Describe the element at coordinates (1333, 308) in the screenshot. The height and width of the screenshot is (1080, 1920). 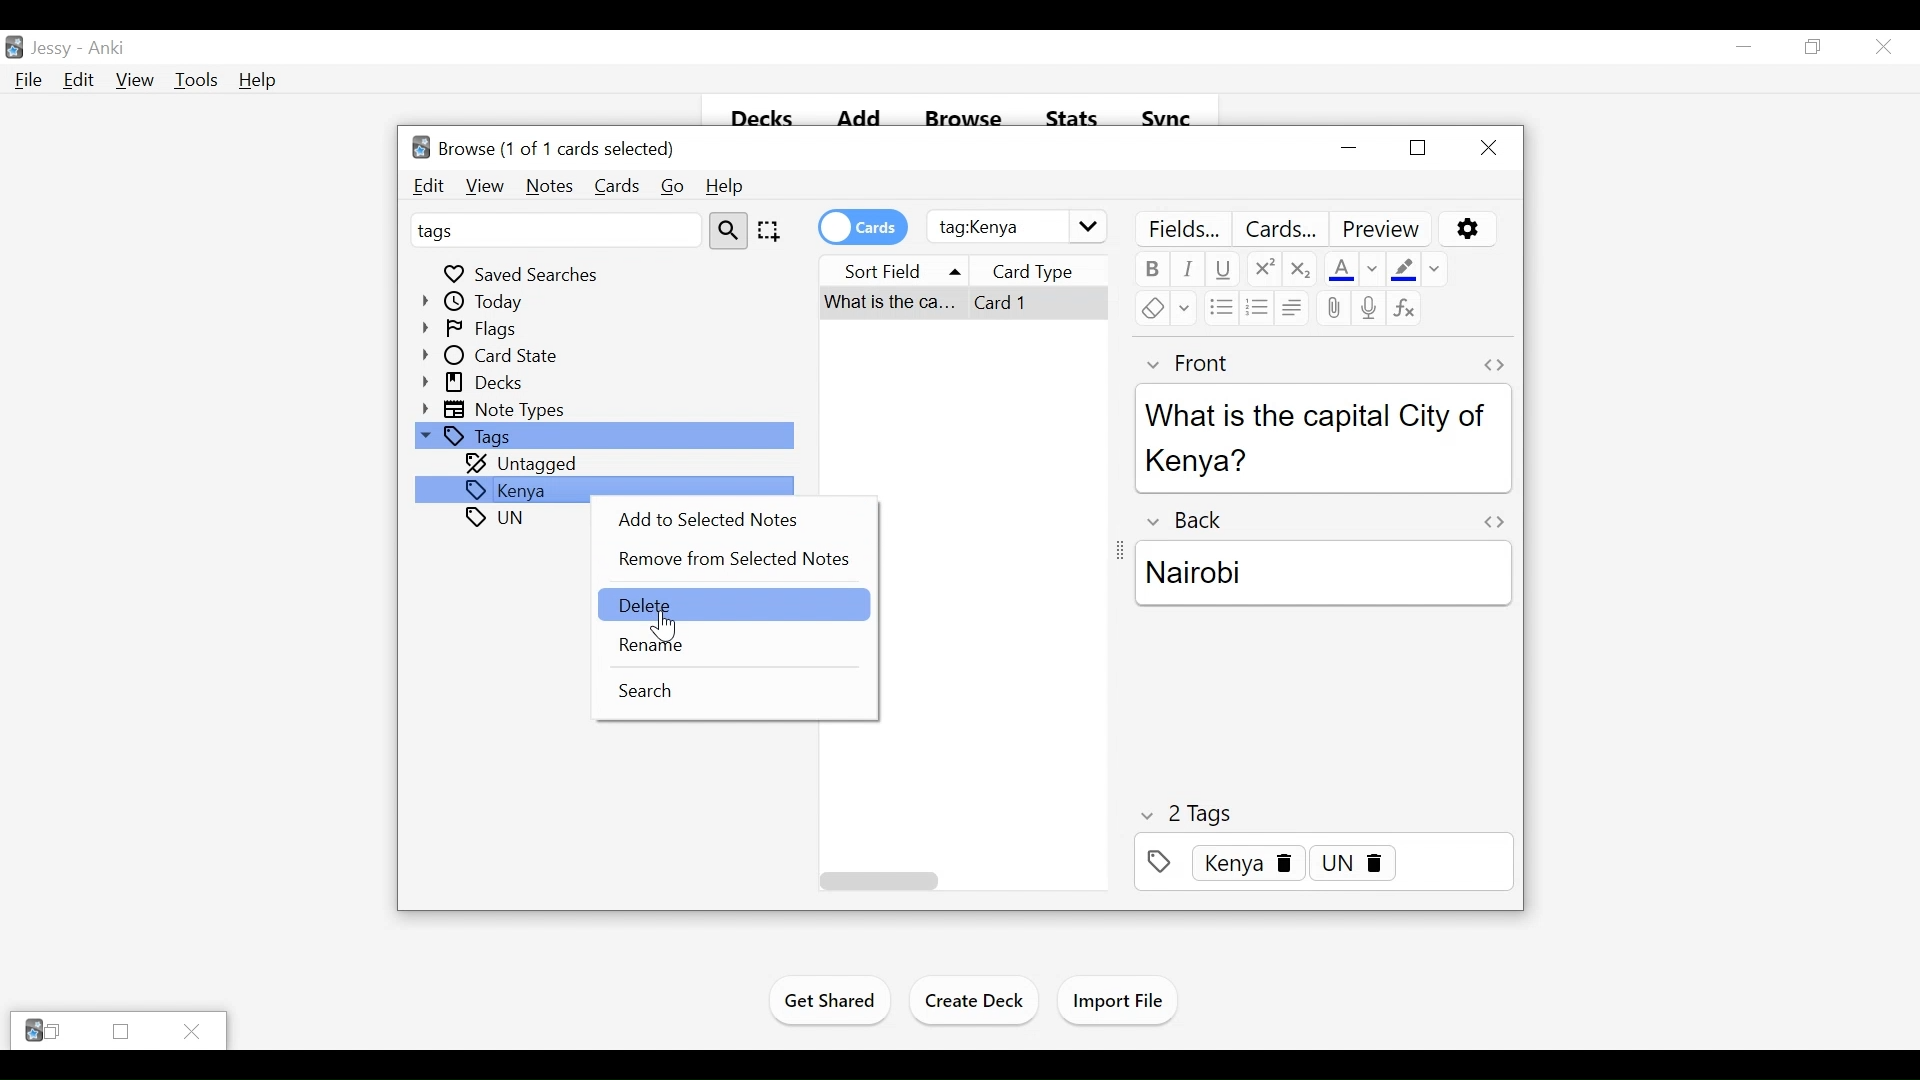
I see `Attach pictures/audio/files` at that location.